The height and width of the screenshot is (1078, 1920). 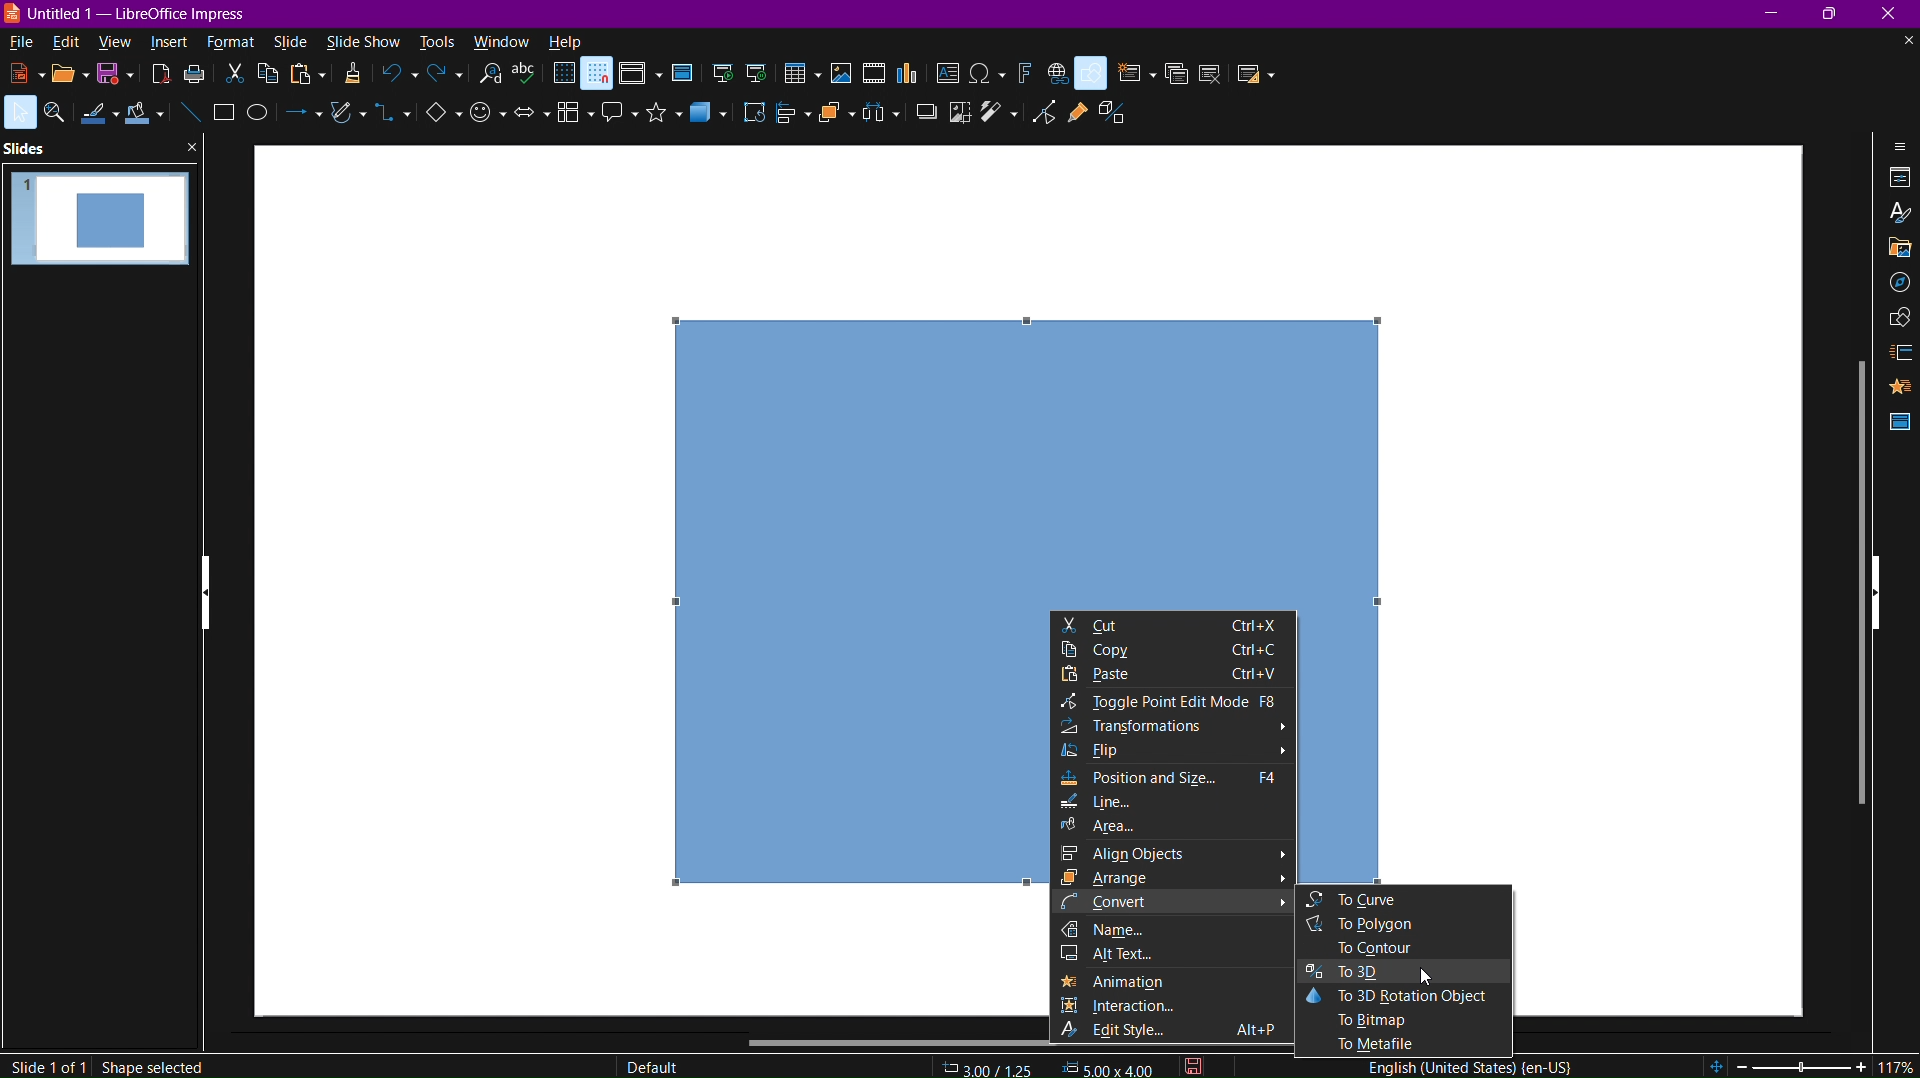 What do you see at coordinates (1773, 14) in the screenshot?
I see `Minimize` at bounding box center [1773, 14].